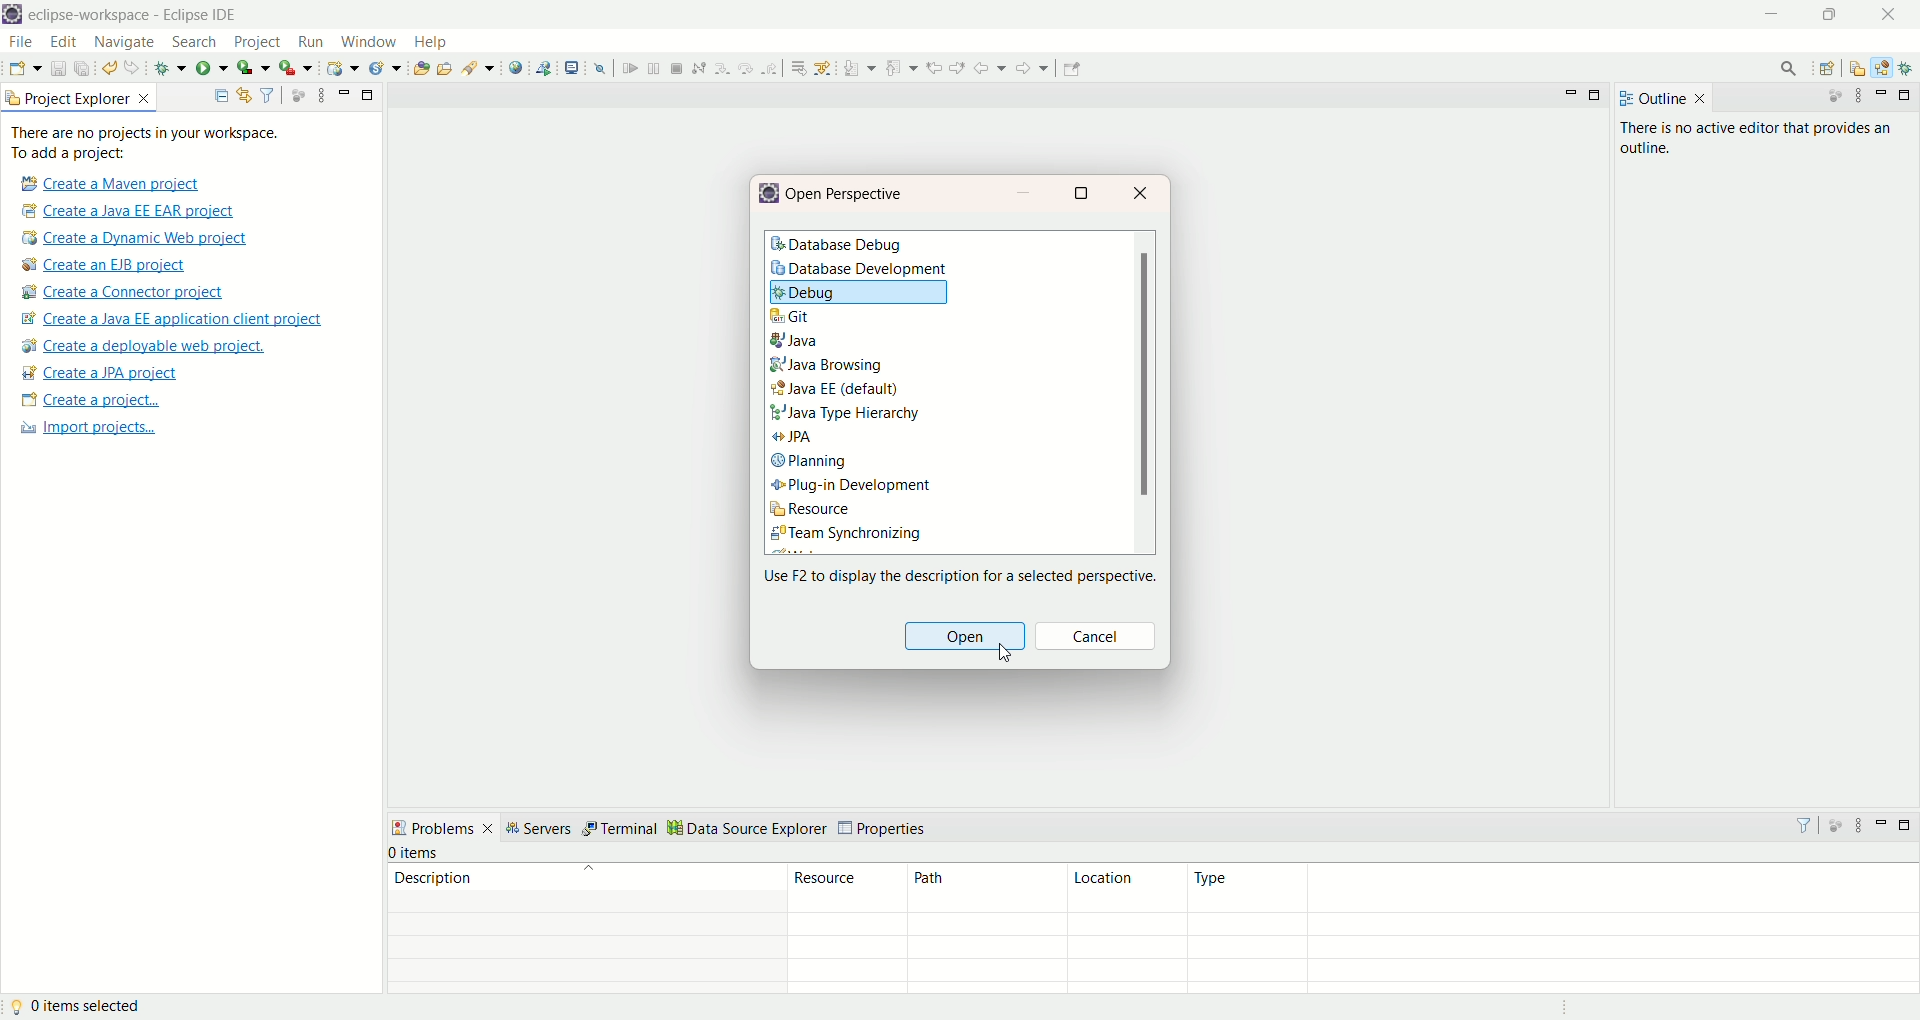 This screenshot has height=1020, width=1920. I want to click on focus on active task, so click(297, 96).